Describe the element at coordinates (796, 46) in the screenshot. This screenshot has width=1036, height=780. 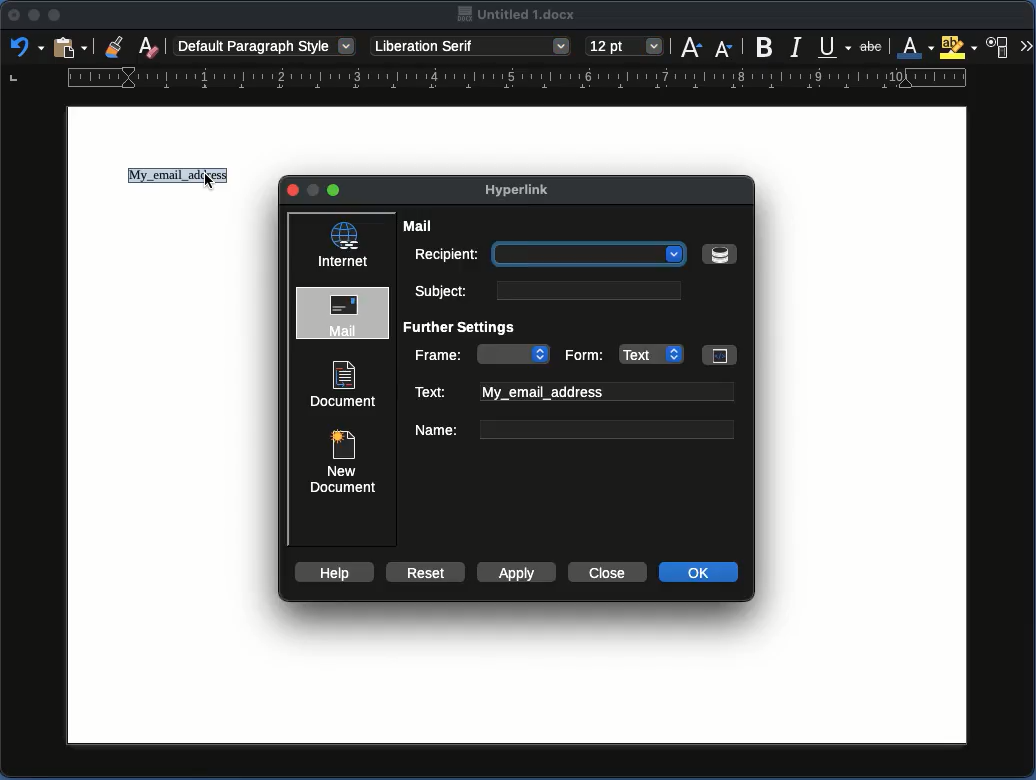
I see `Italics` at that location.